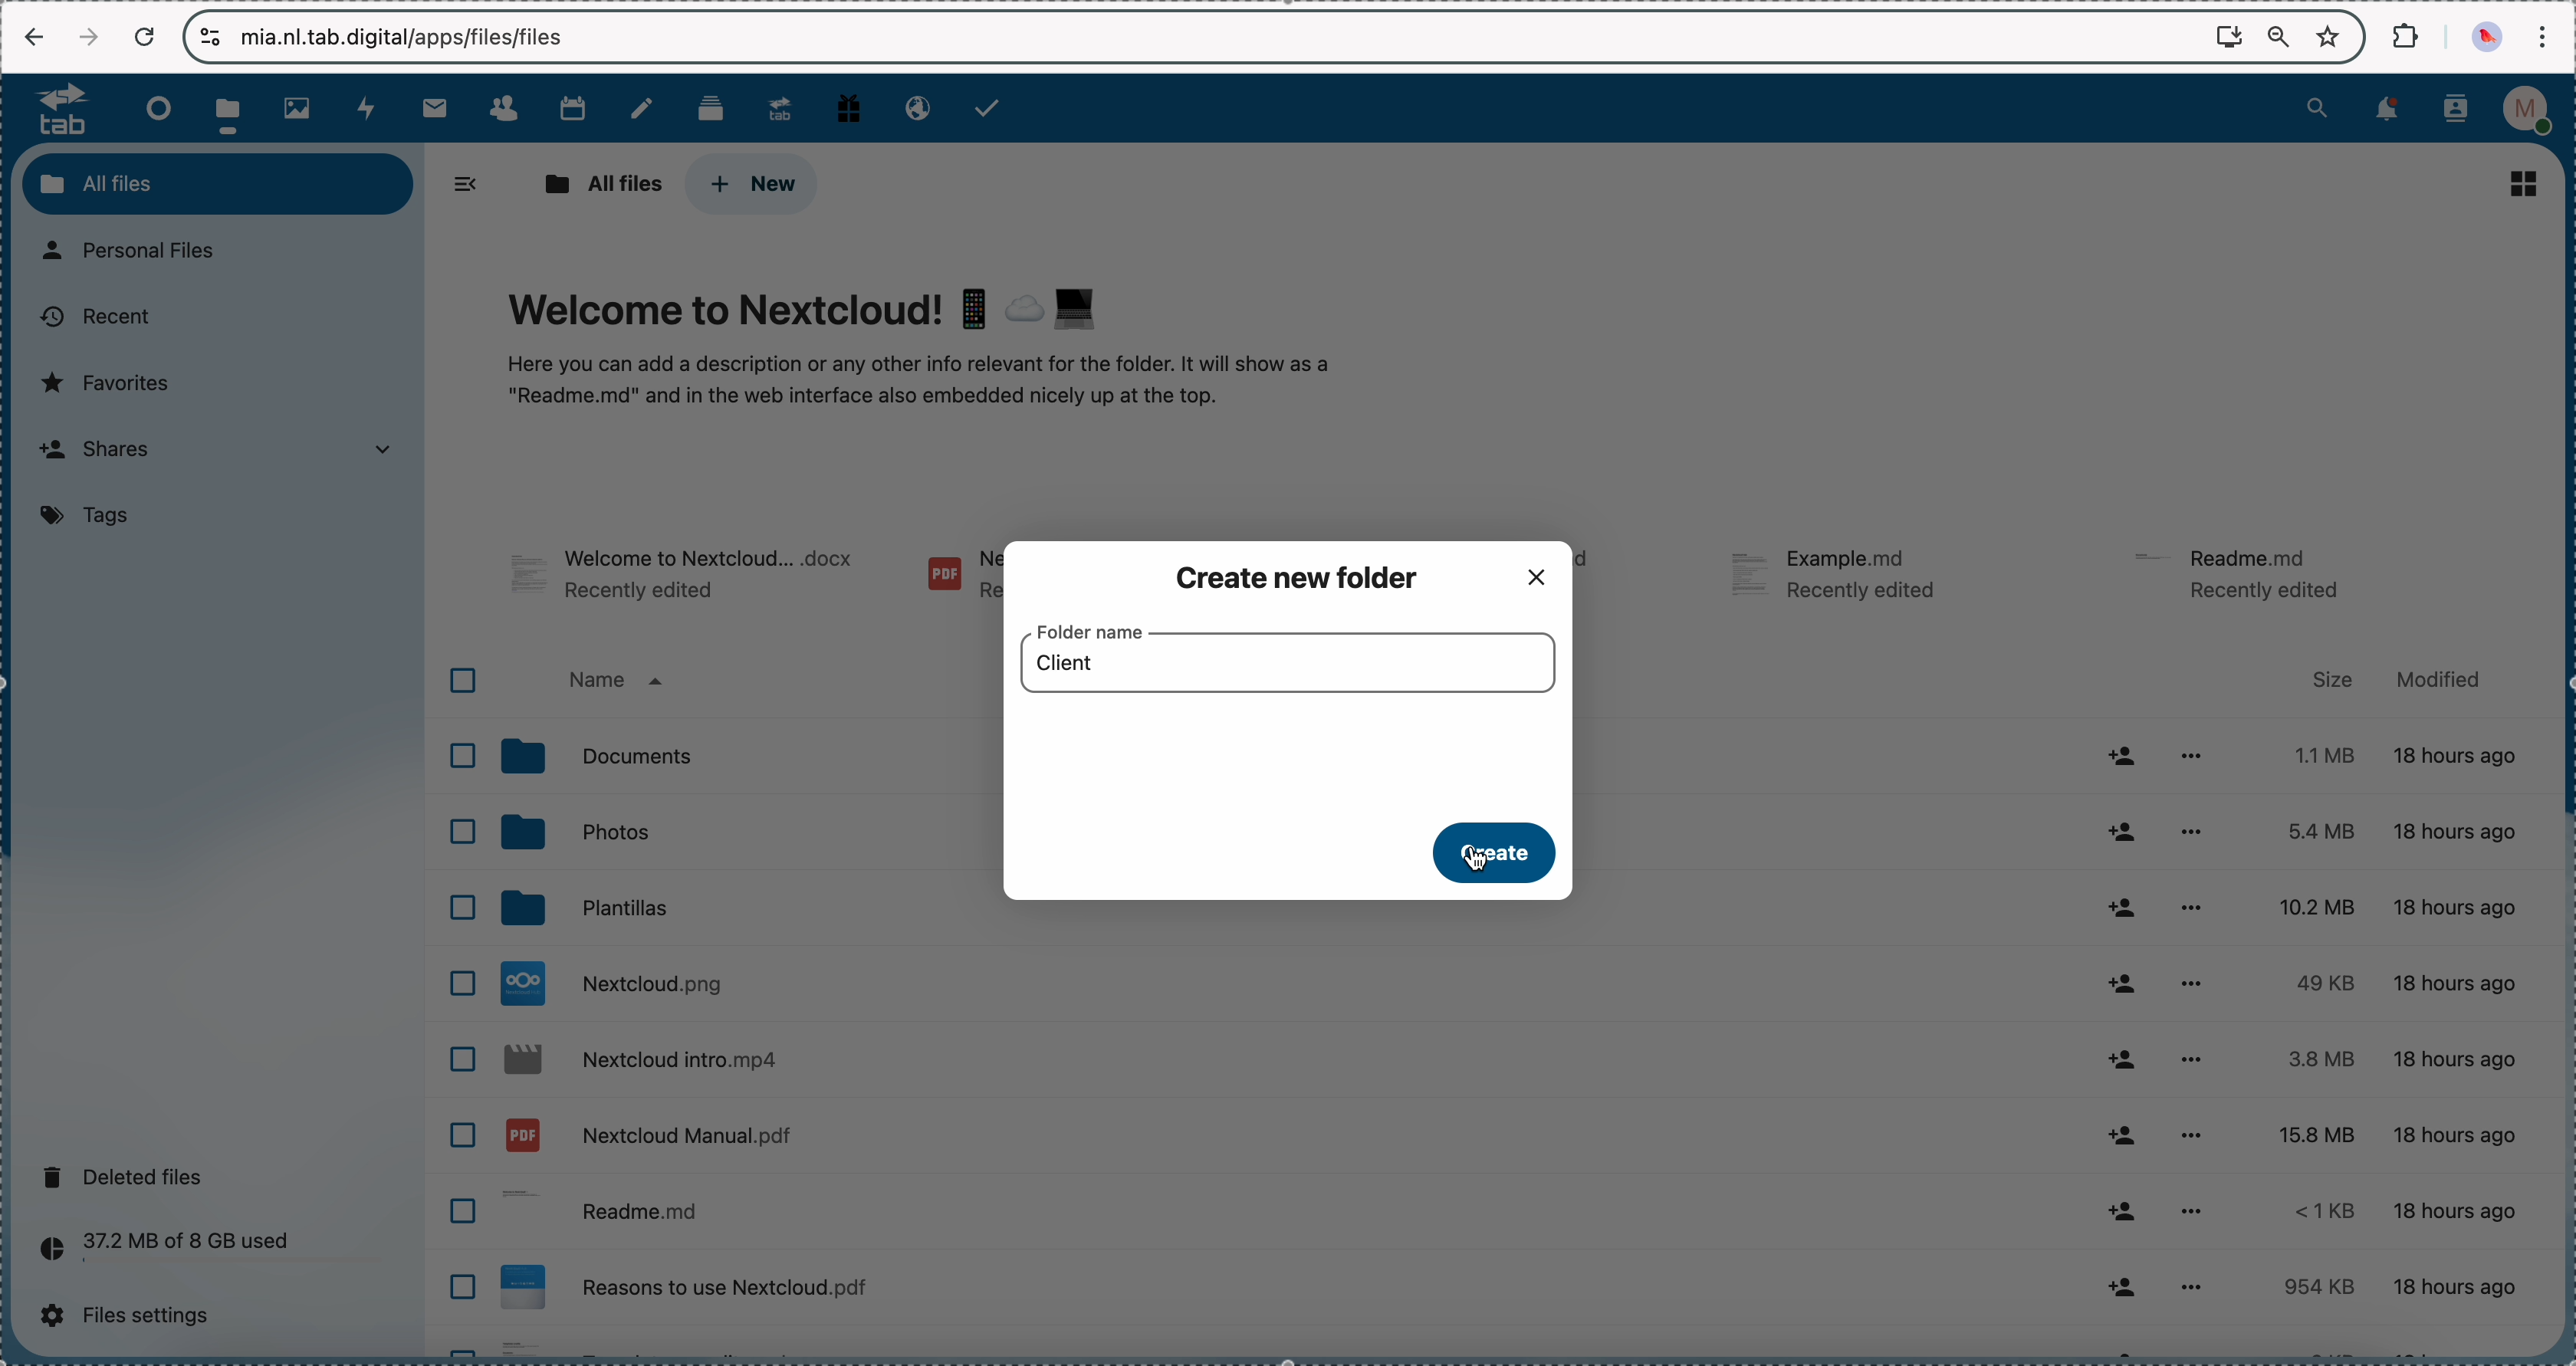 The width and height of the screenshot is (2576, 1366). Describe the element at coordinates (1473, 868) in the screenshot. I see `cursor` at that location.